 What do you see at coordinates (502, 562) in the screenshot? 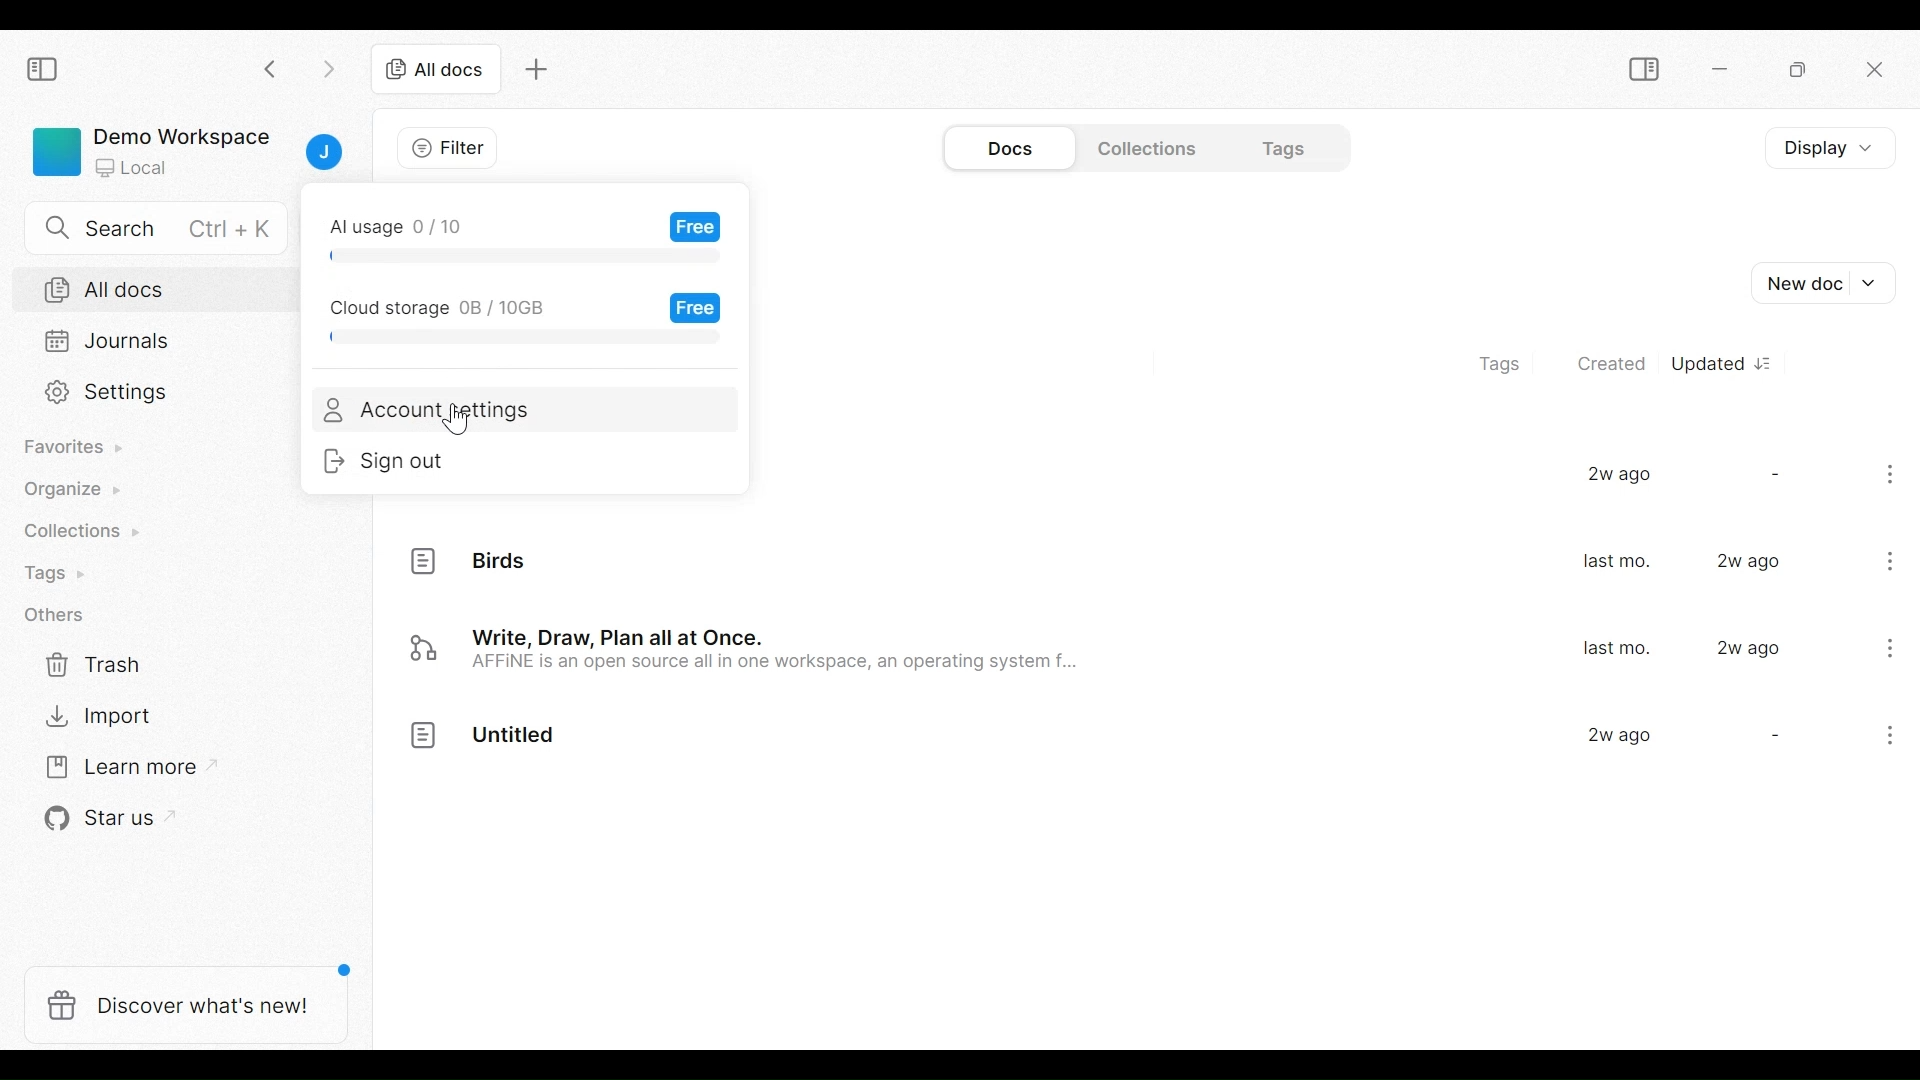
I see `Birds` at bounding box center [502, 562].